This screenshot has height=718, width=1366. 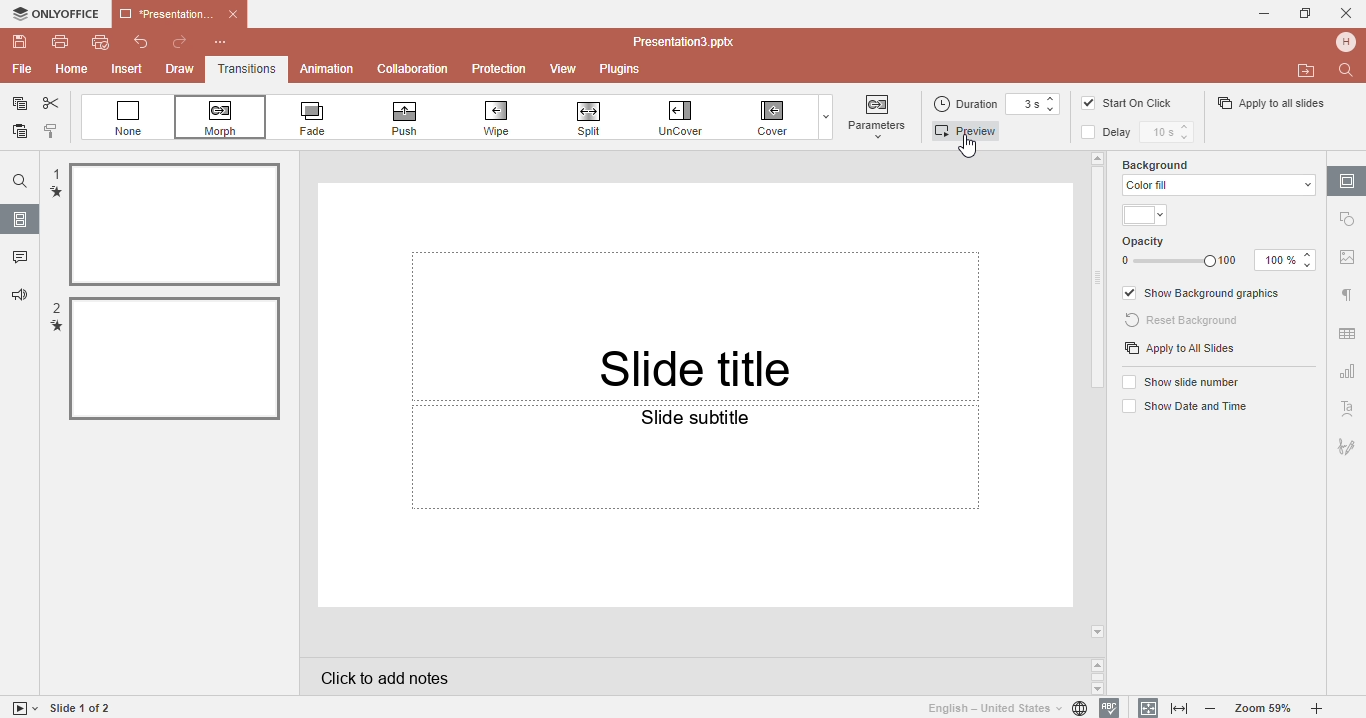 What do you see at coordinates (1110, 708) in the screenshot?
I see `Spell checking` at bounding box center [1110, 708].